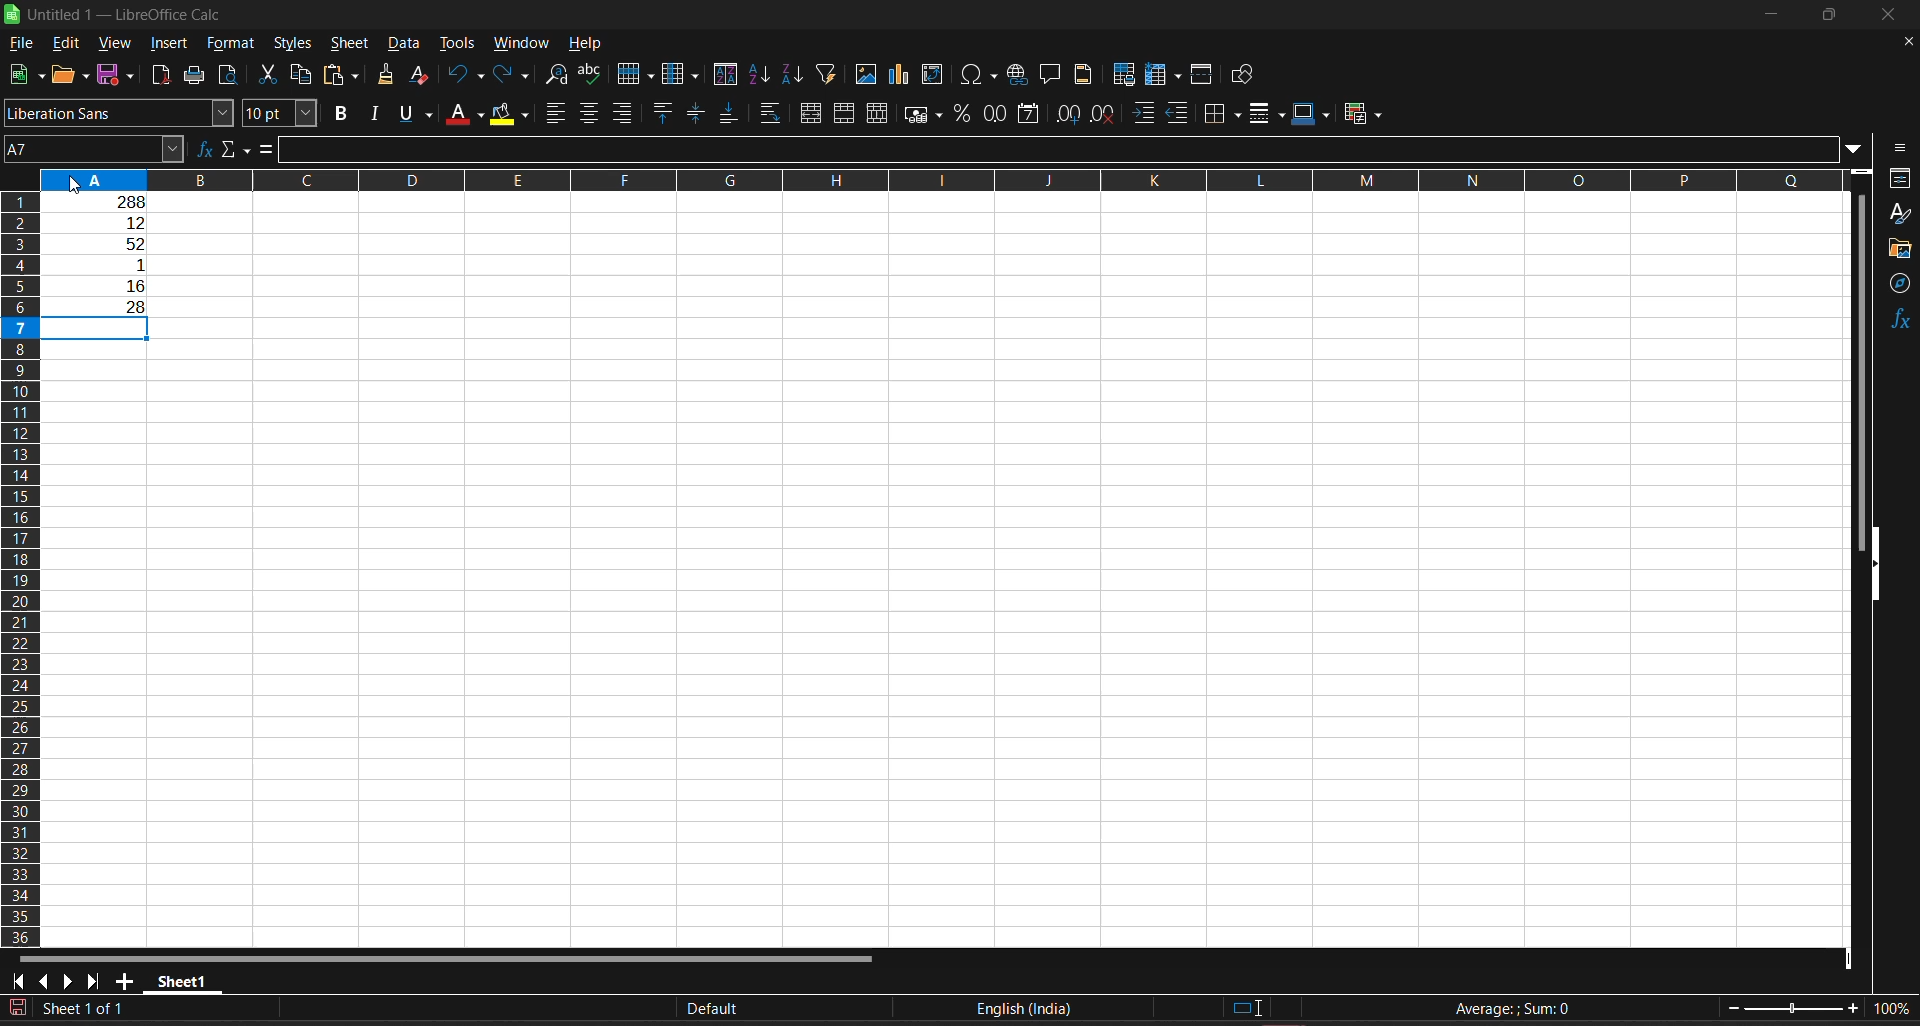 Image resolution: width=1920 pixels, height=1026 pixels. What do you see at coordinates (794, 76) in the screenshot?
I see `sort descending` at bounding box center [794, 76].